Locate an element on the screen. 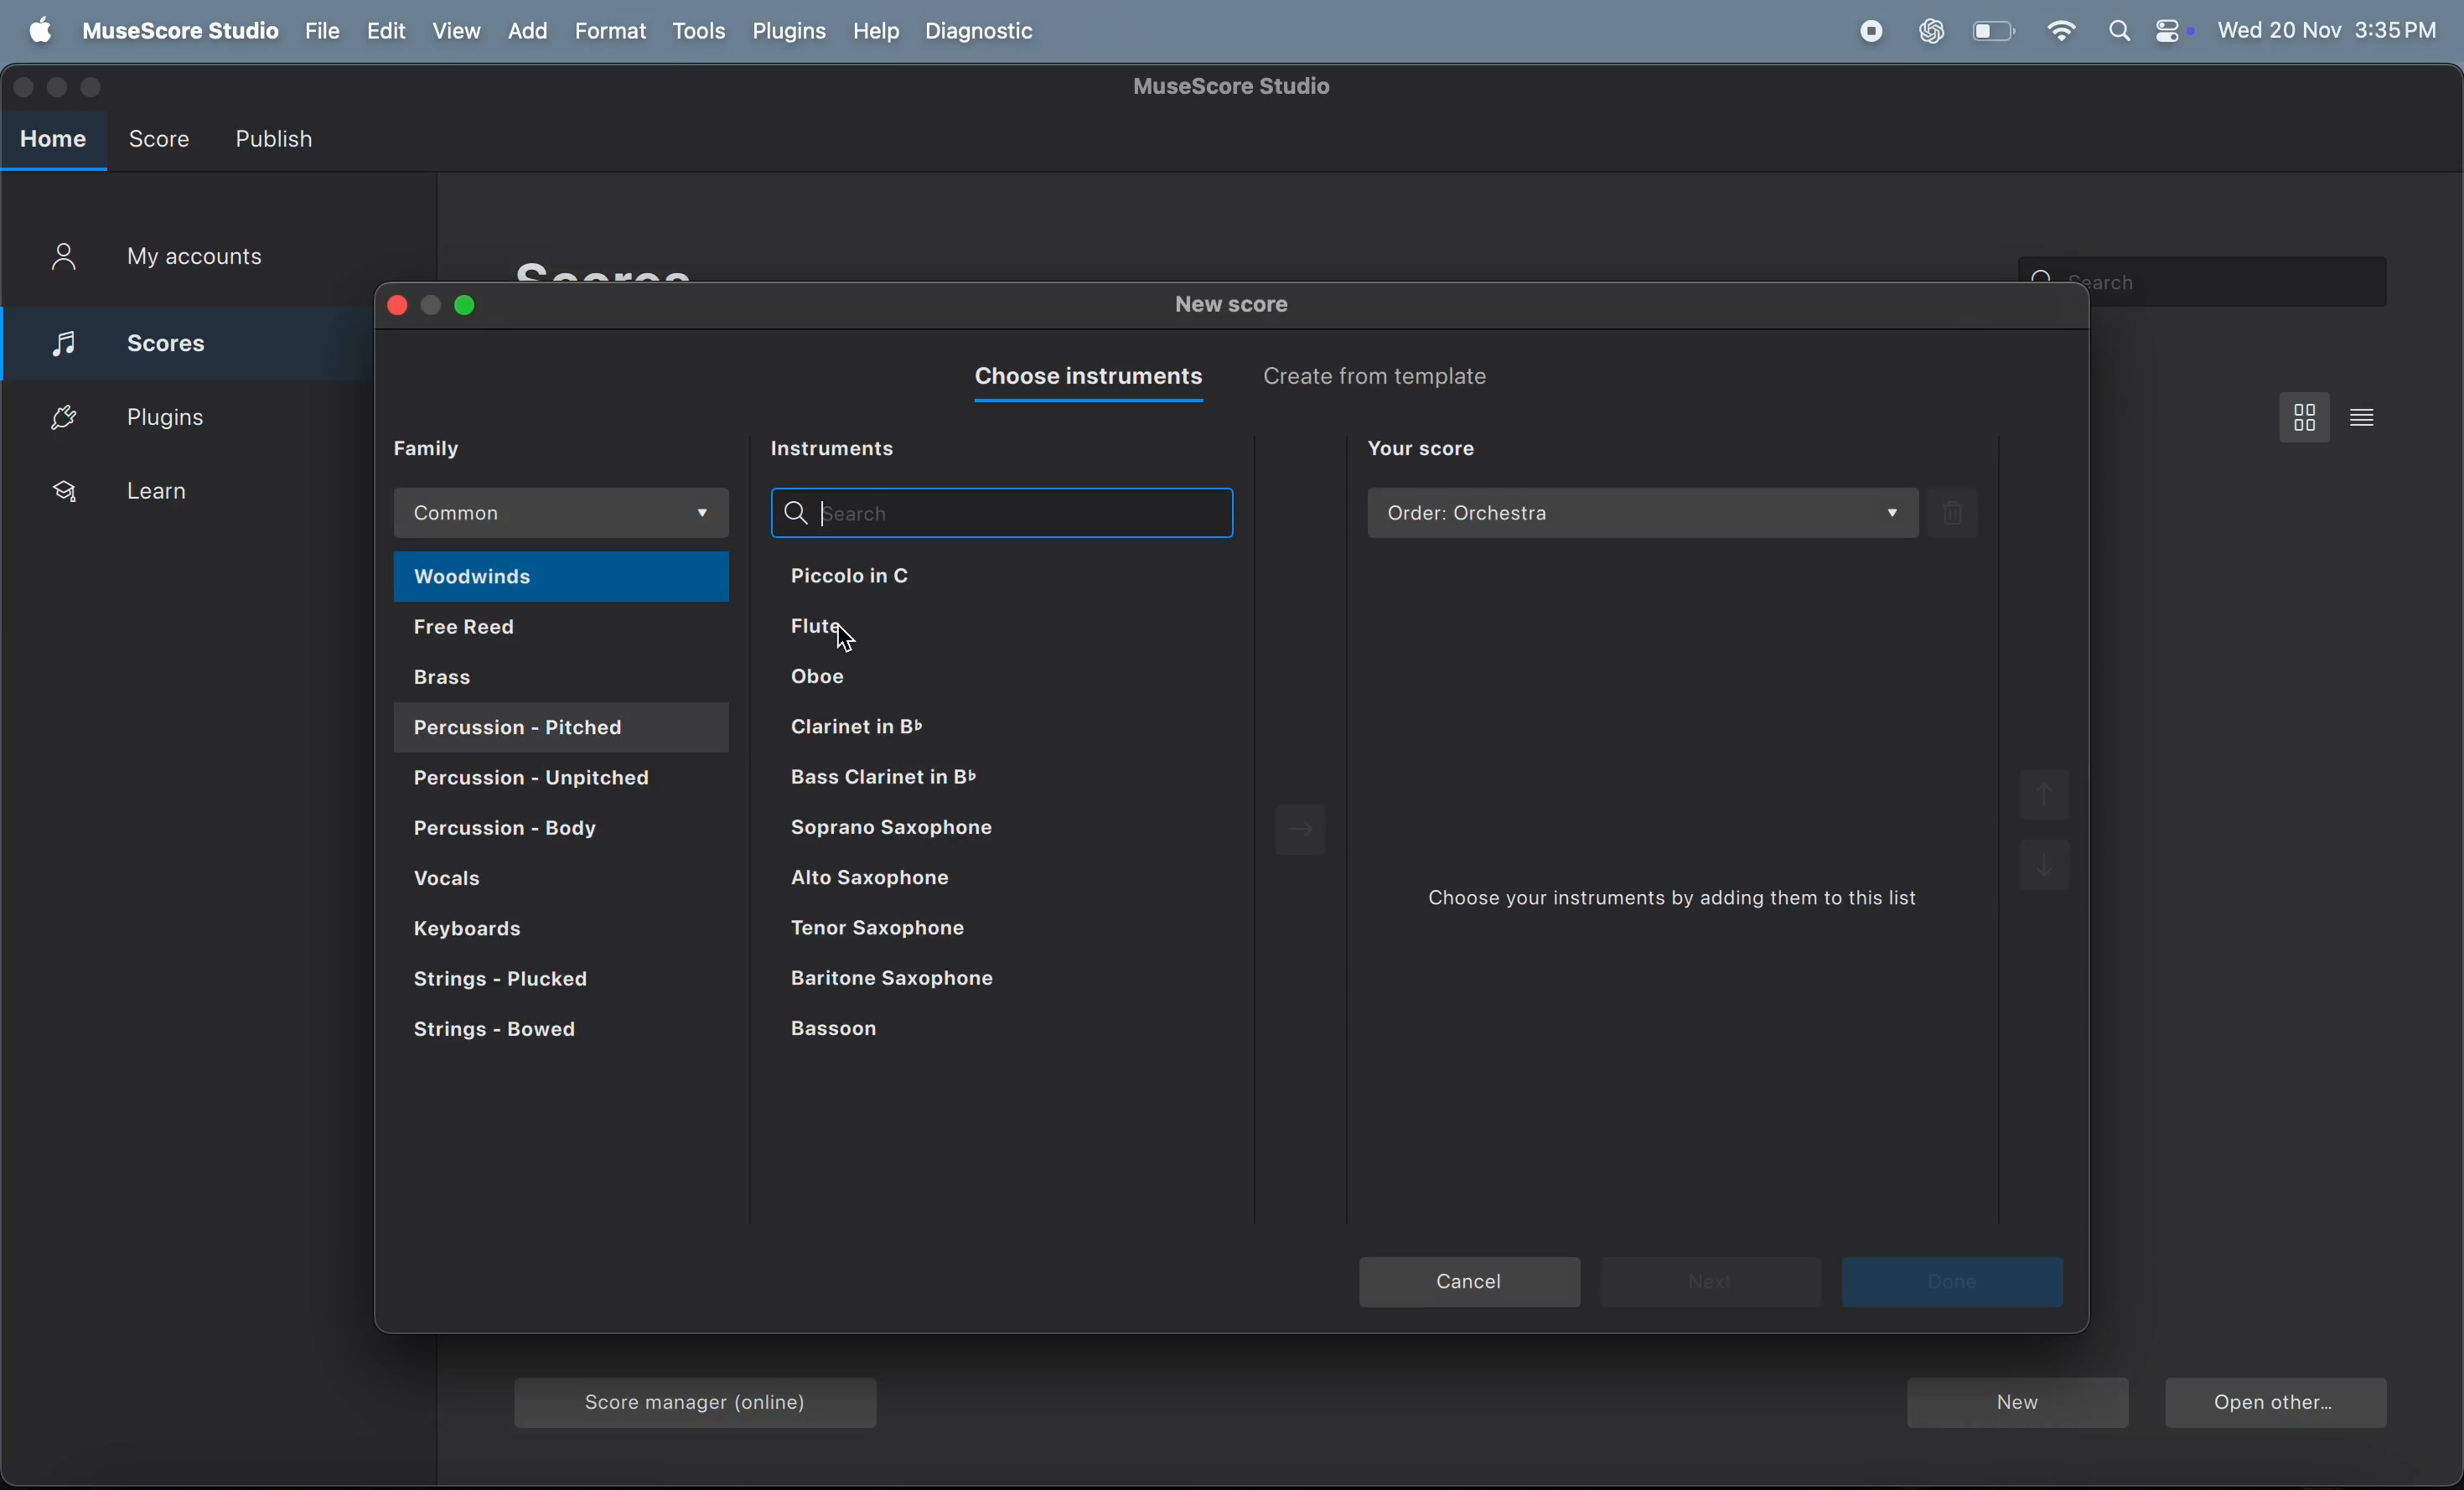  record is located at coordinates (1870, 32).